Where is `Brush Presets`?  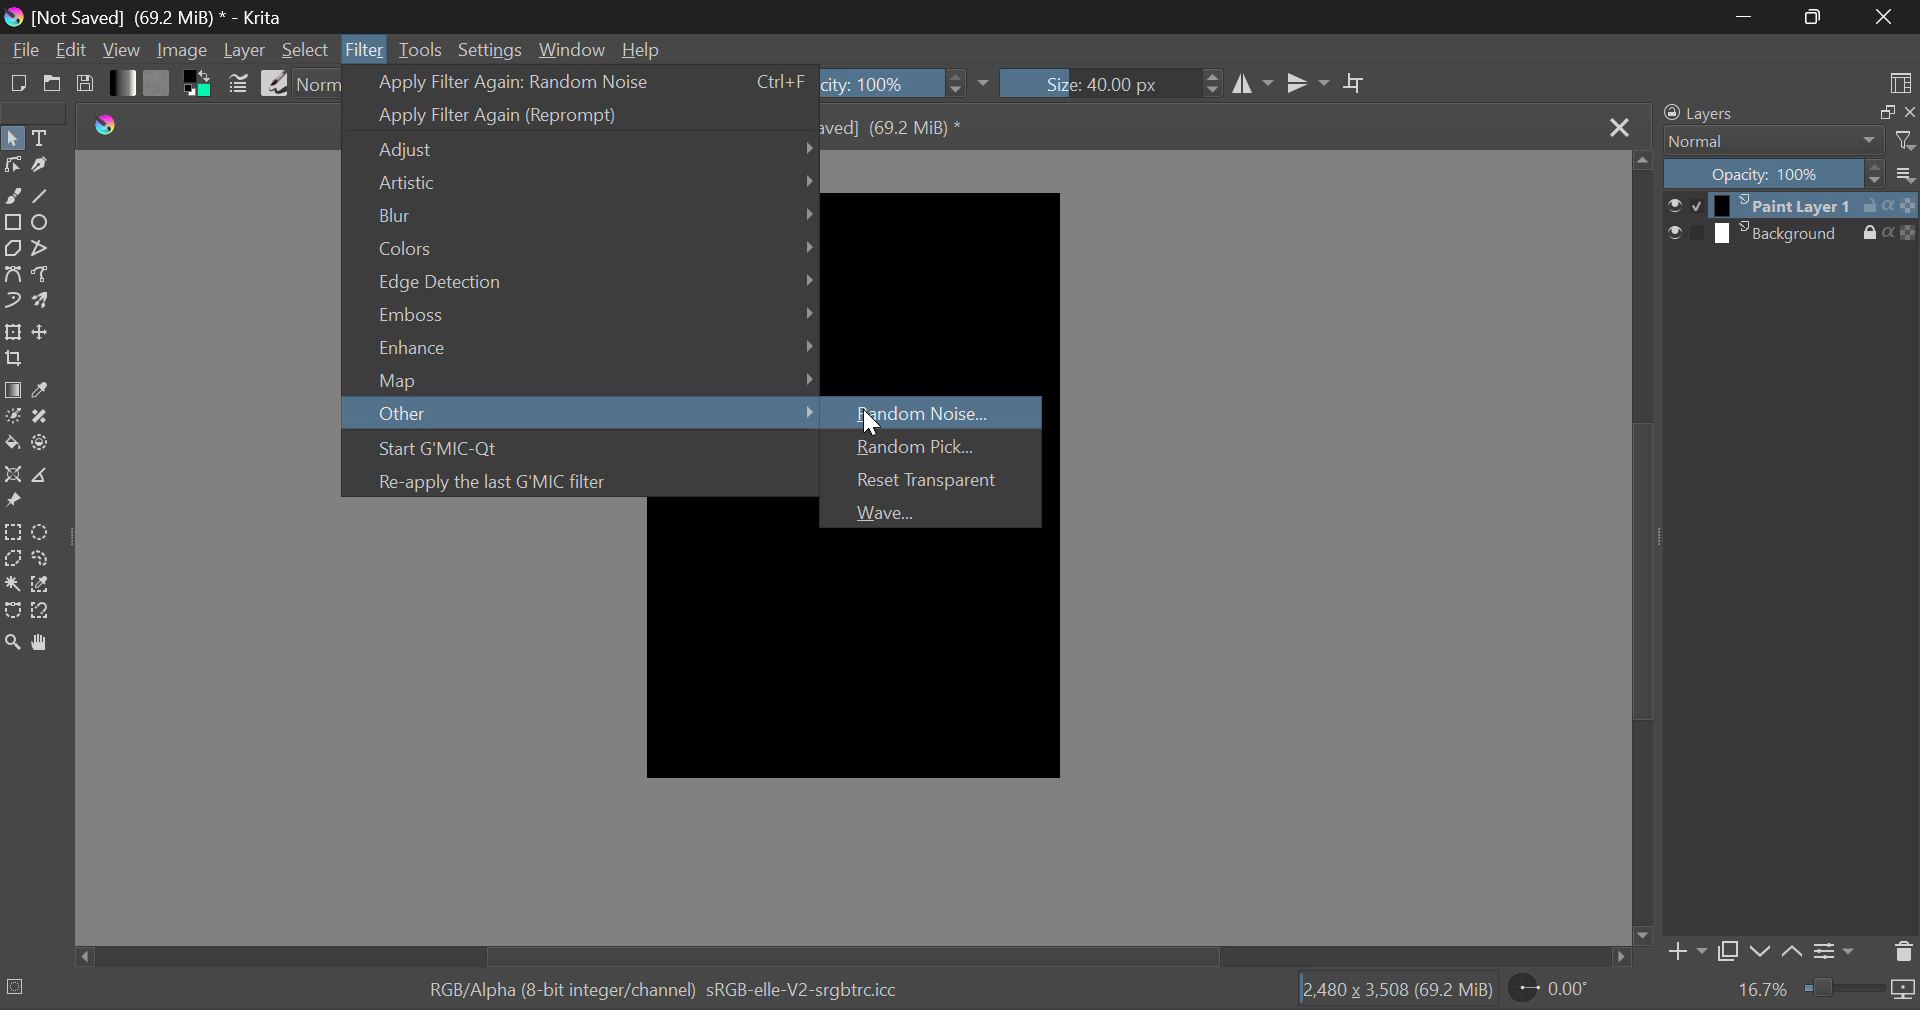
Brush Presets is located at coordinates (274, 82).